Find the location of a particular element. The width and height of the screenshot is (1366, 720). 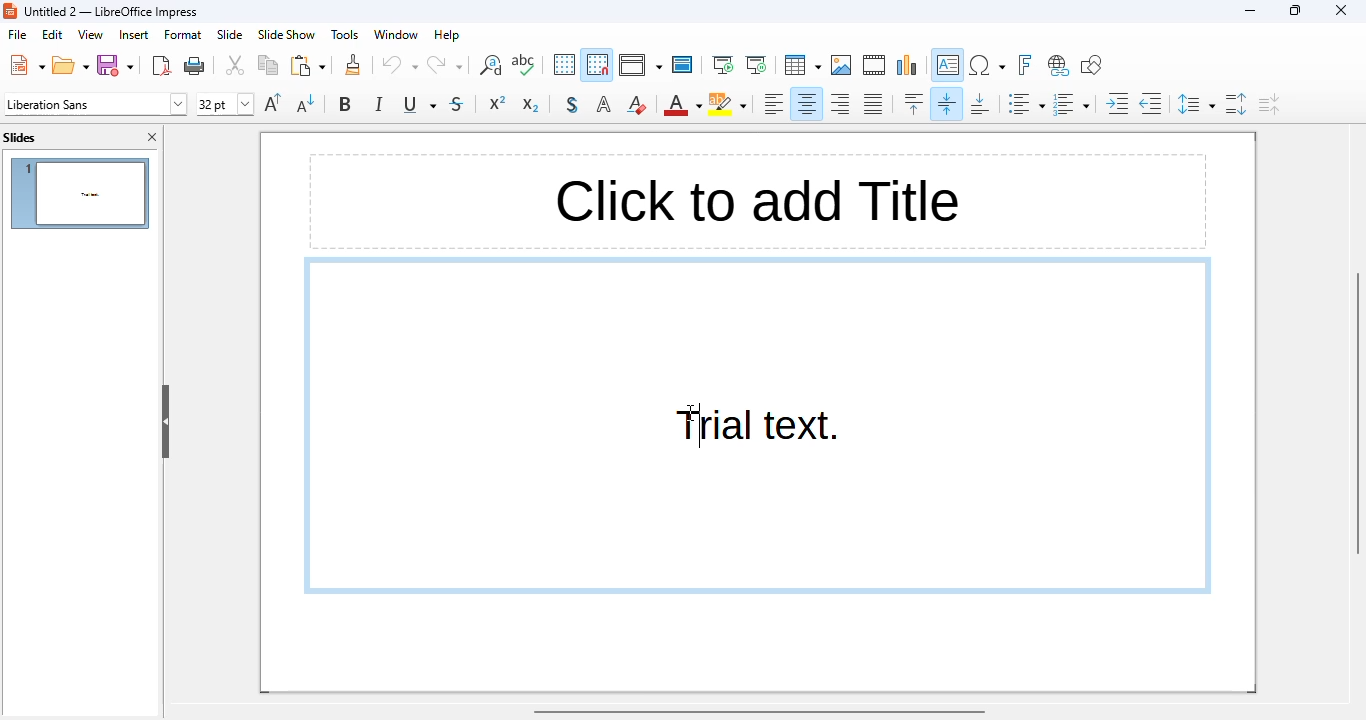

toggle shadow is located at coordinates (573, 104).